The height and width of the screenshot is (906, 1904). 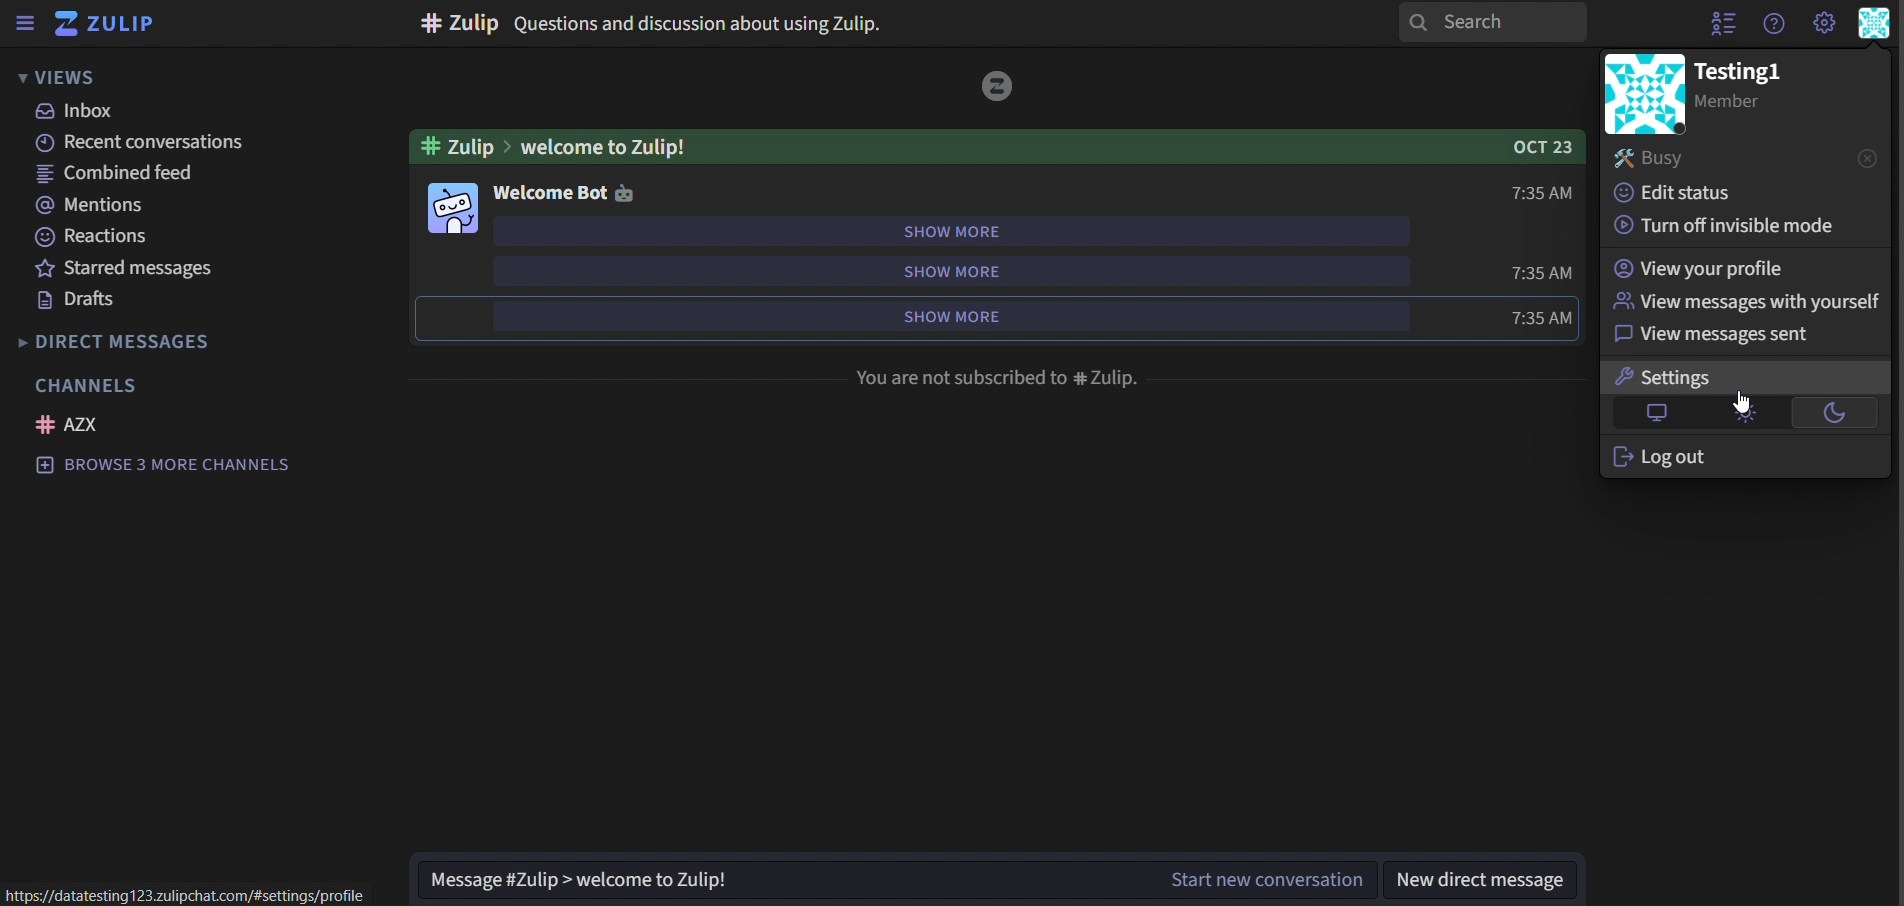 I want to click on welcome bot, so click(x=566, y=192).